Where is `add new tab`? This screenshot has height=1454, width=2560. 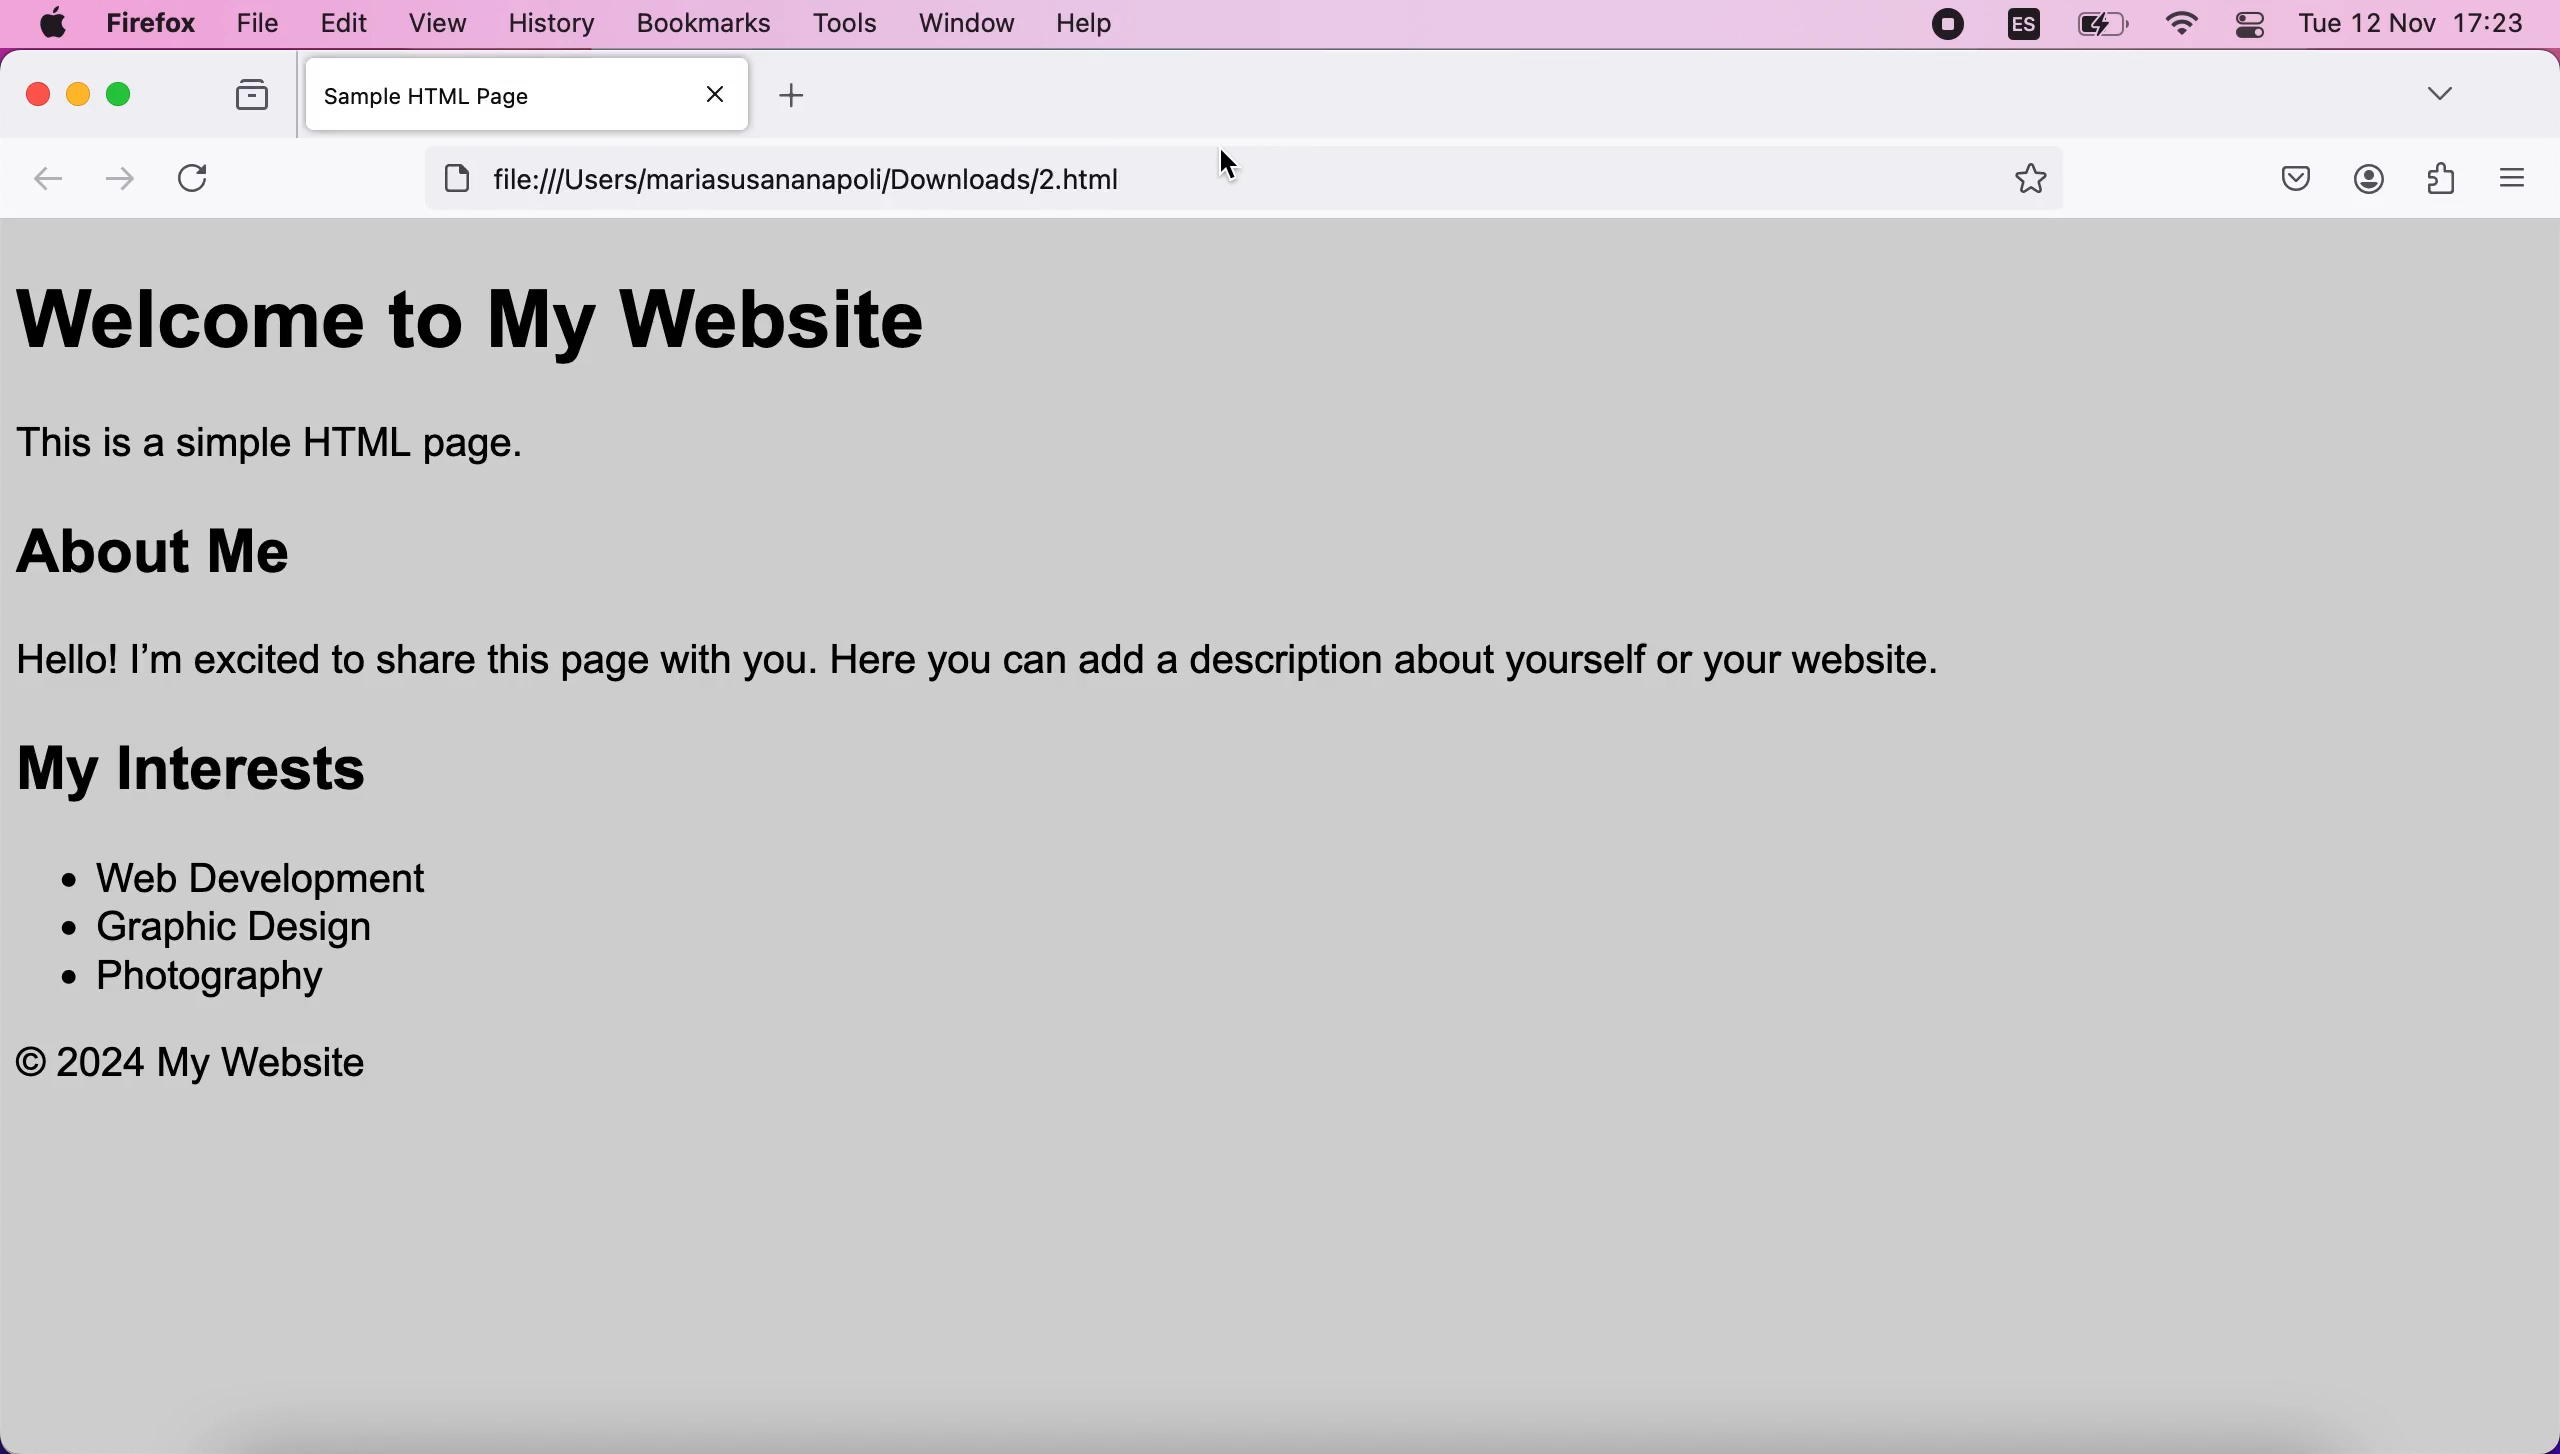
add new tab is located at coordinates (813, 97).